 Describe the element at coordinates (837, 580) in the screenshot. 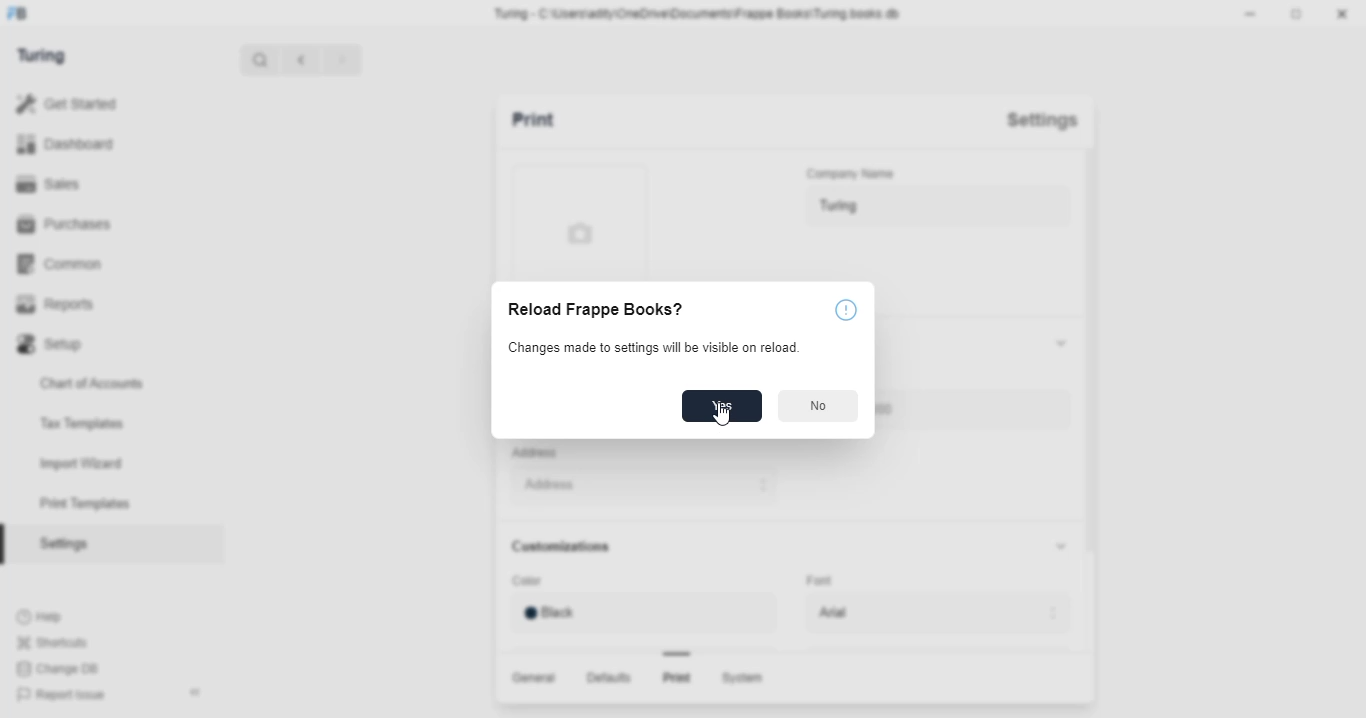

I see `Font` at that location.